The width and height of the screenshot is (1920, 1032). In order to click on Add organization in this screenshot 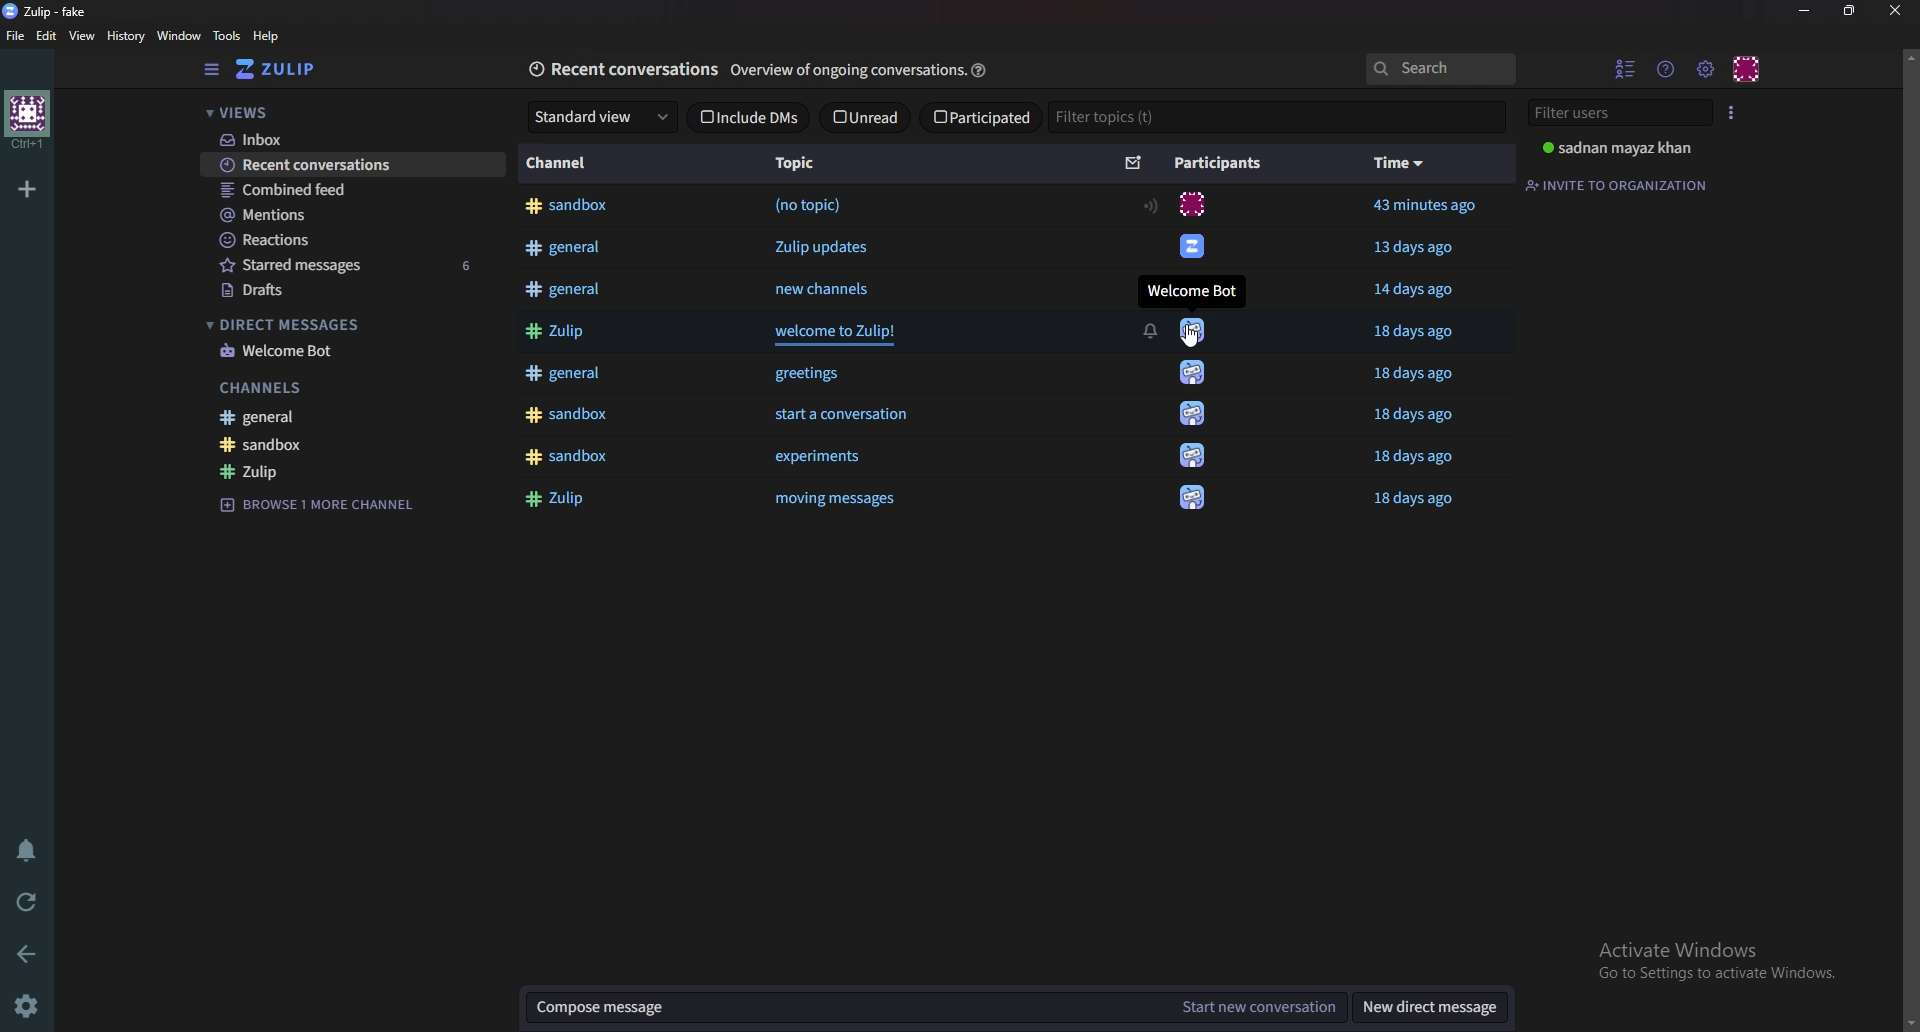, I will do `click(25, 187)`.